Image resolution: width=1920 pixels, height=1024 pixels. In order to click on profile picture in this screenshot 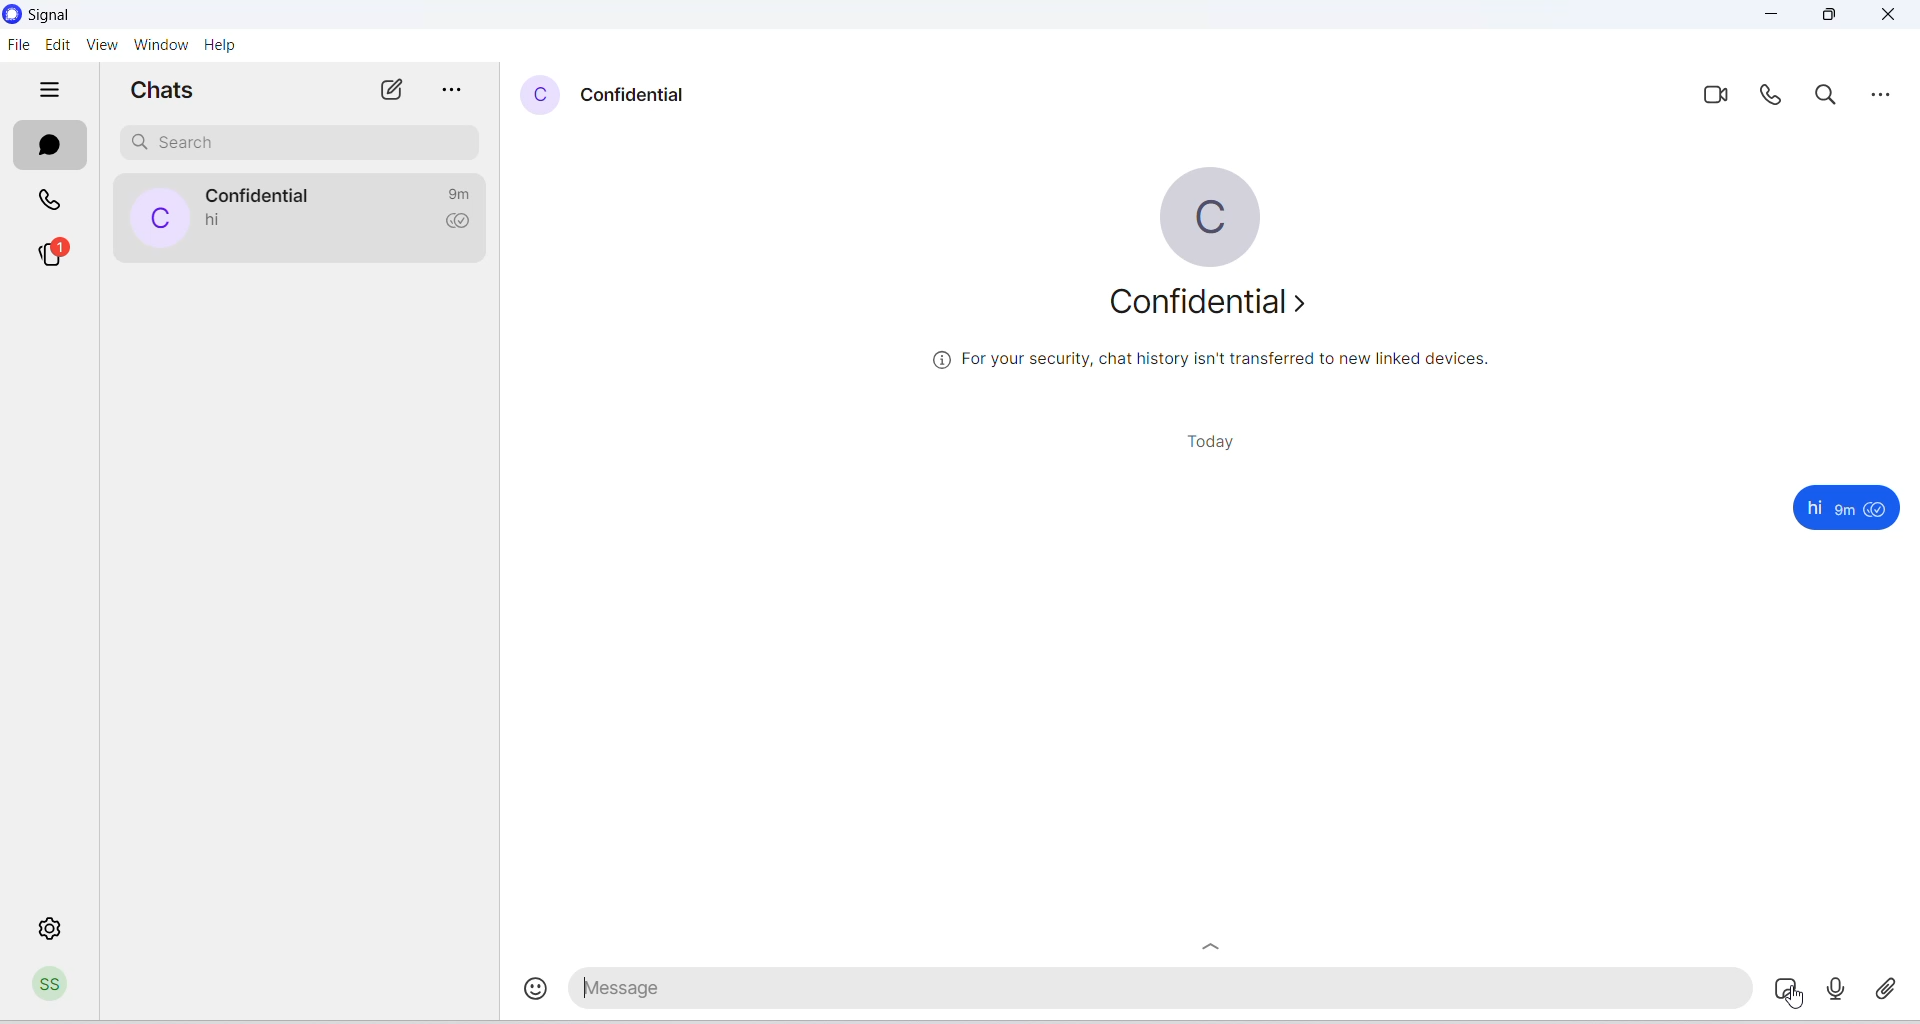, I will do `click(541, 97)`.